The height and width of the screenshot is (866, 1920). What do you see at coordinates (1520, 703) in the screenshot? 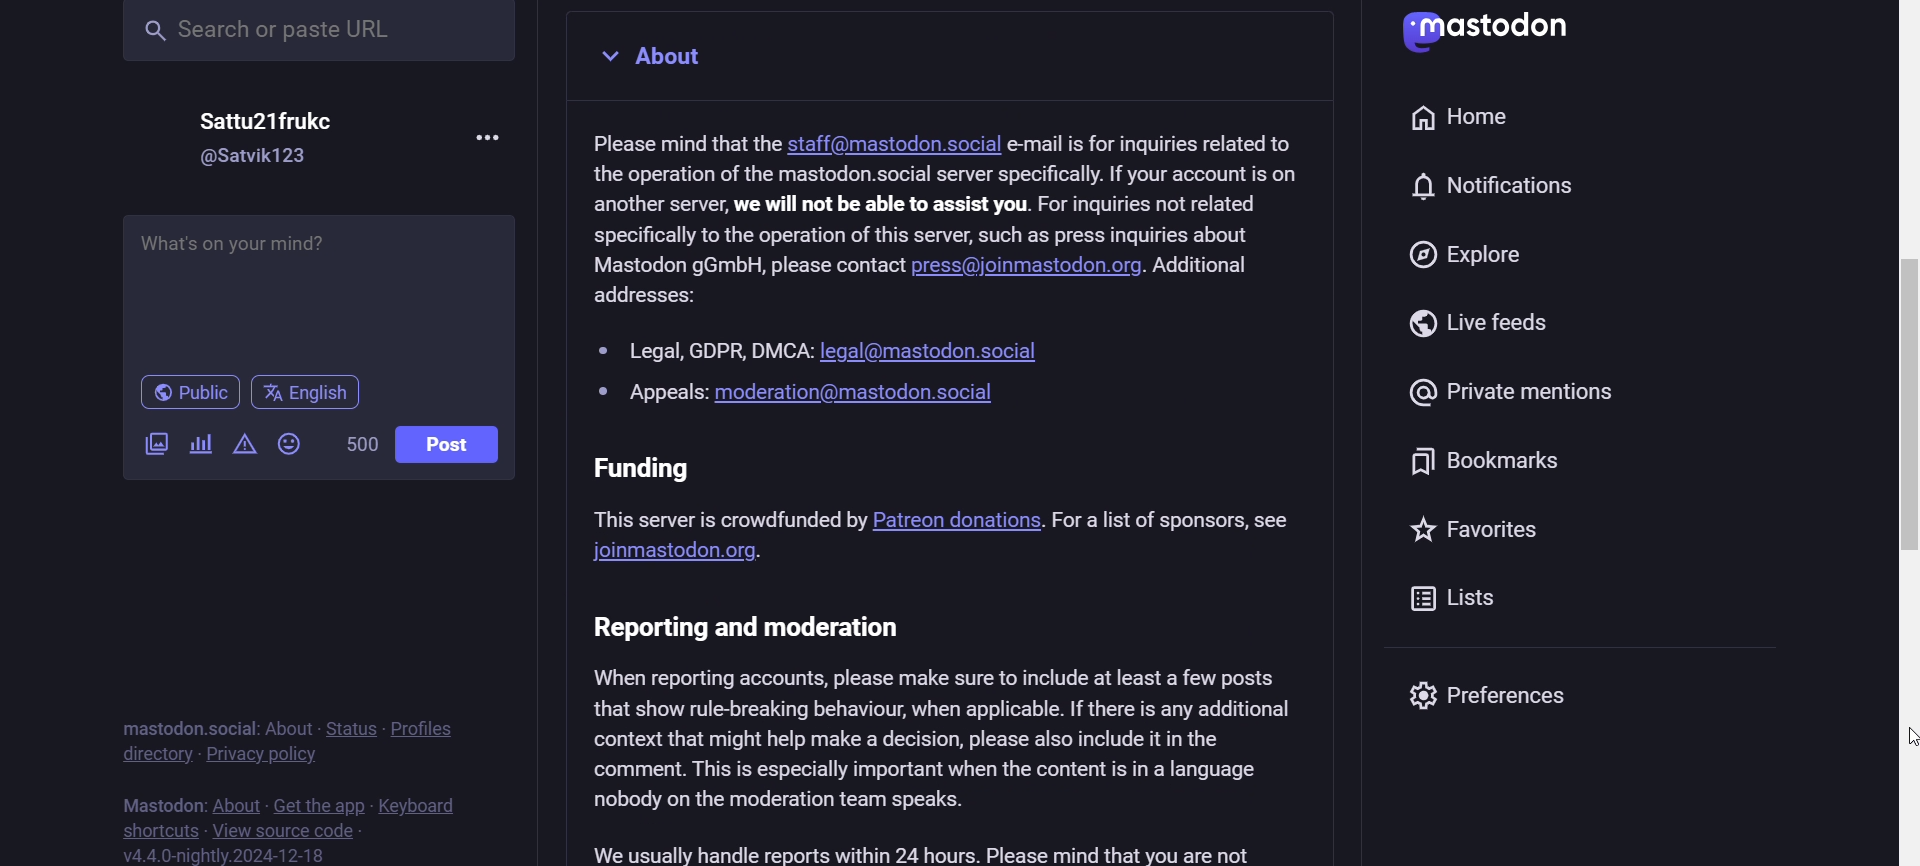
I see `preferences` at bounding box center [1520, 703].